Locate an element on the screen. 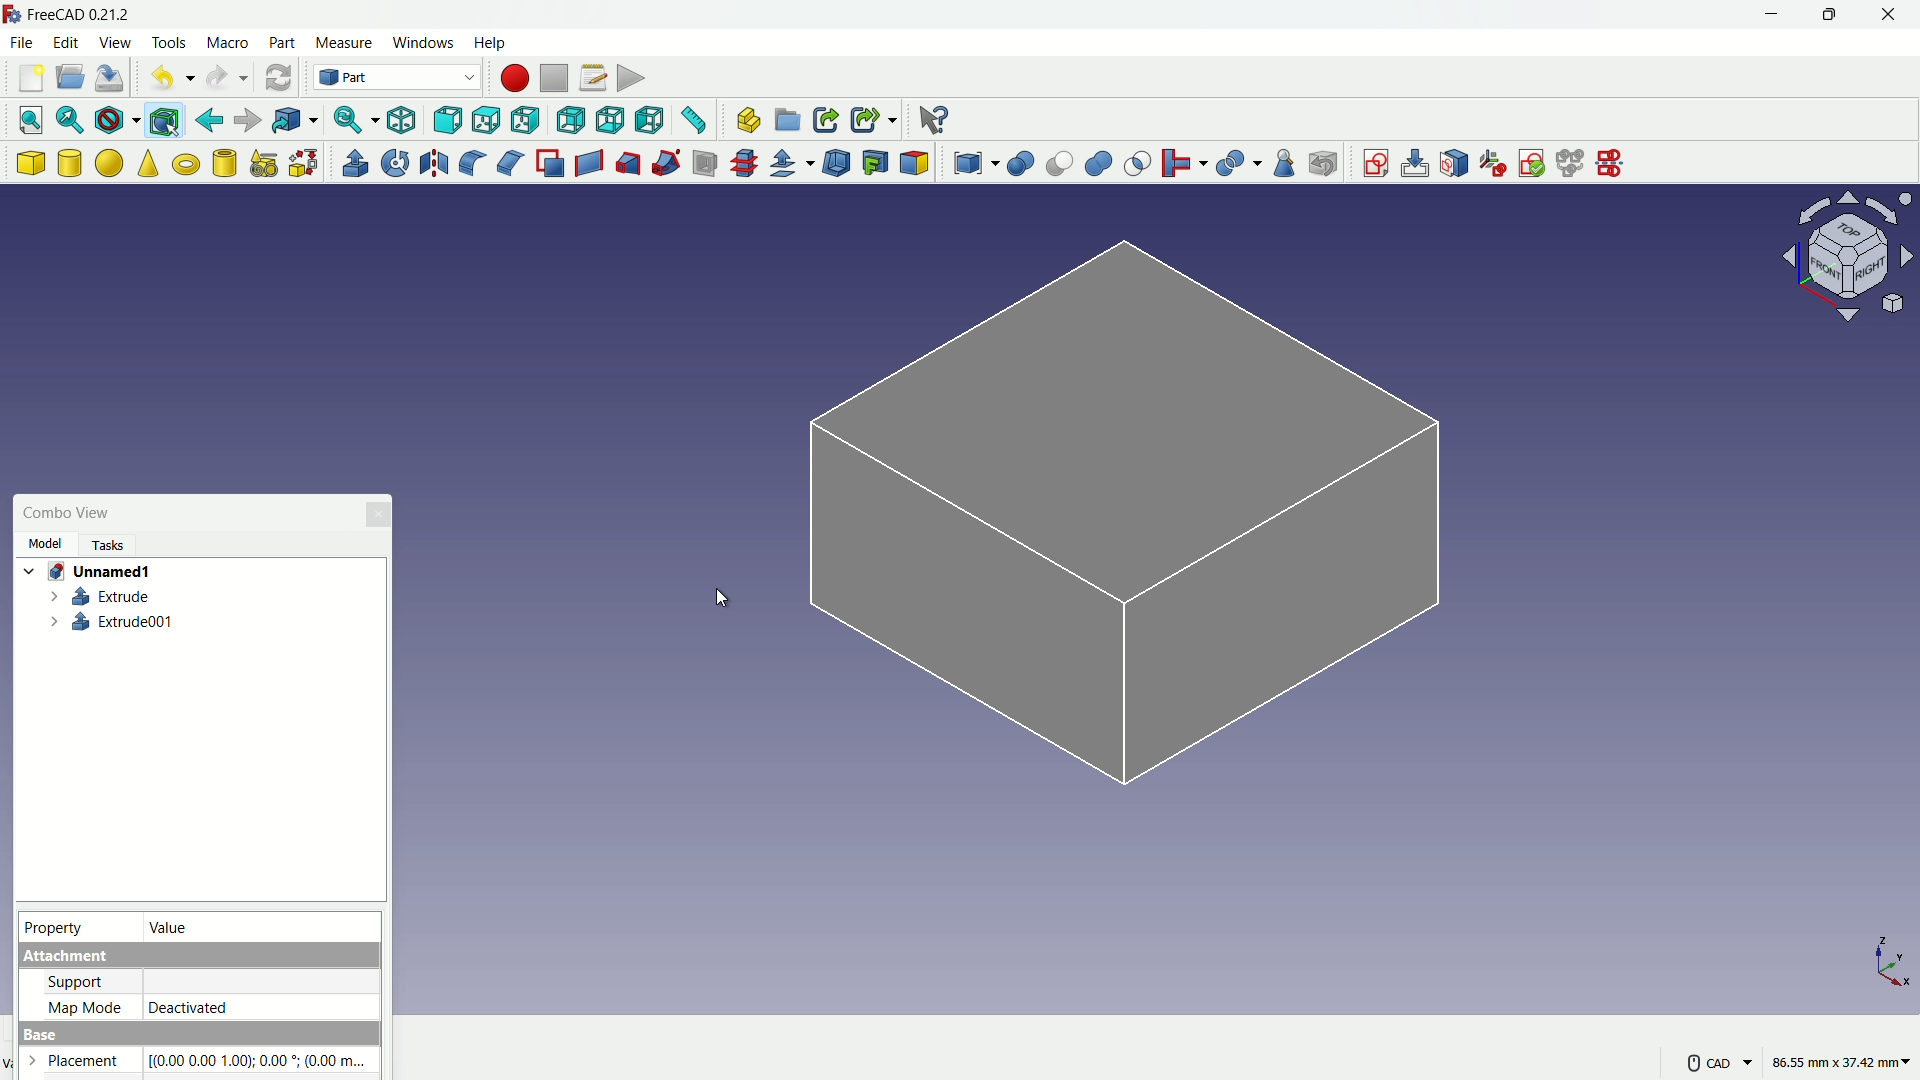 The height and width of the screenshot is (1080, 1920). torus solid is located at coordinates (187, 165).